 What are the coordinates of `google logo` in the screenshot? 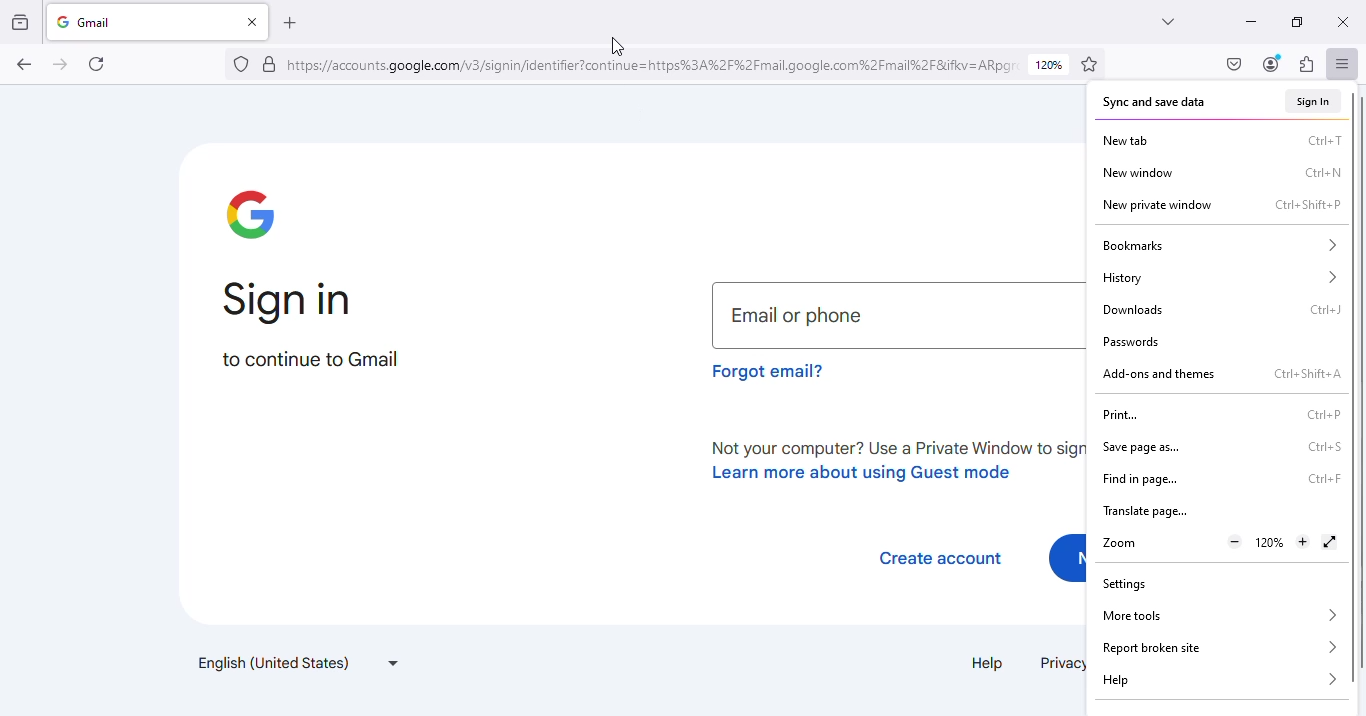 It's located at (248, 214).